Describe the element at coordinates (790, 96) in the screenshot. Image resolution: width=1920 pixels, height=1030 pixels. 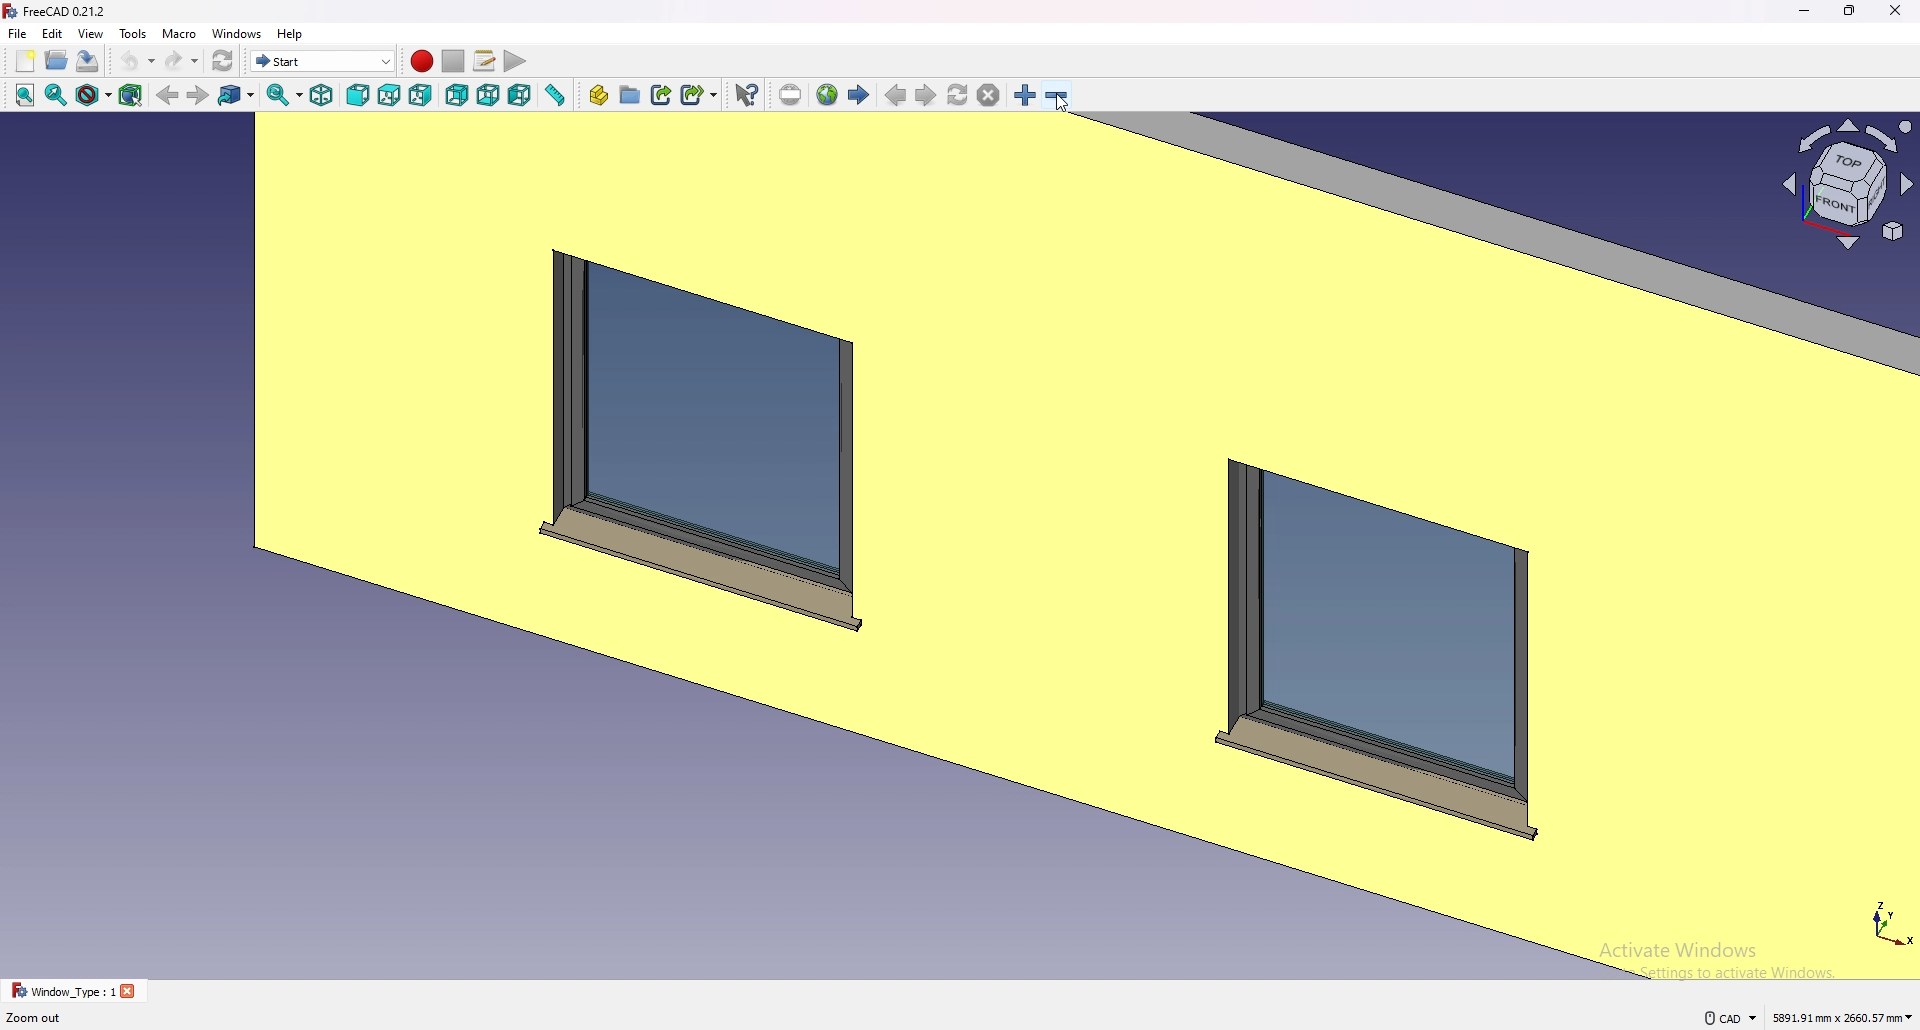
I see `set url` at that location.